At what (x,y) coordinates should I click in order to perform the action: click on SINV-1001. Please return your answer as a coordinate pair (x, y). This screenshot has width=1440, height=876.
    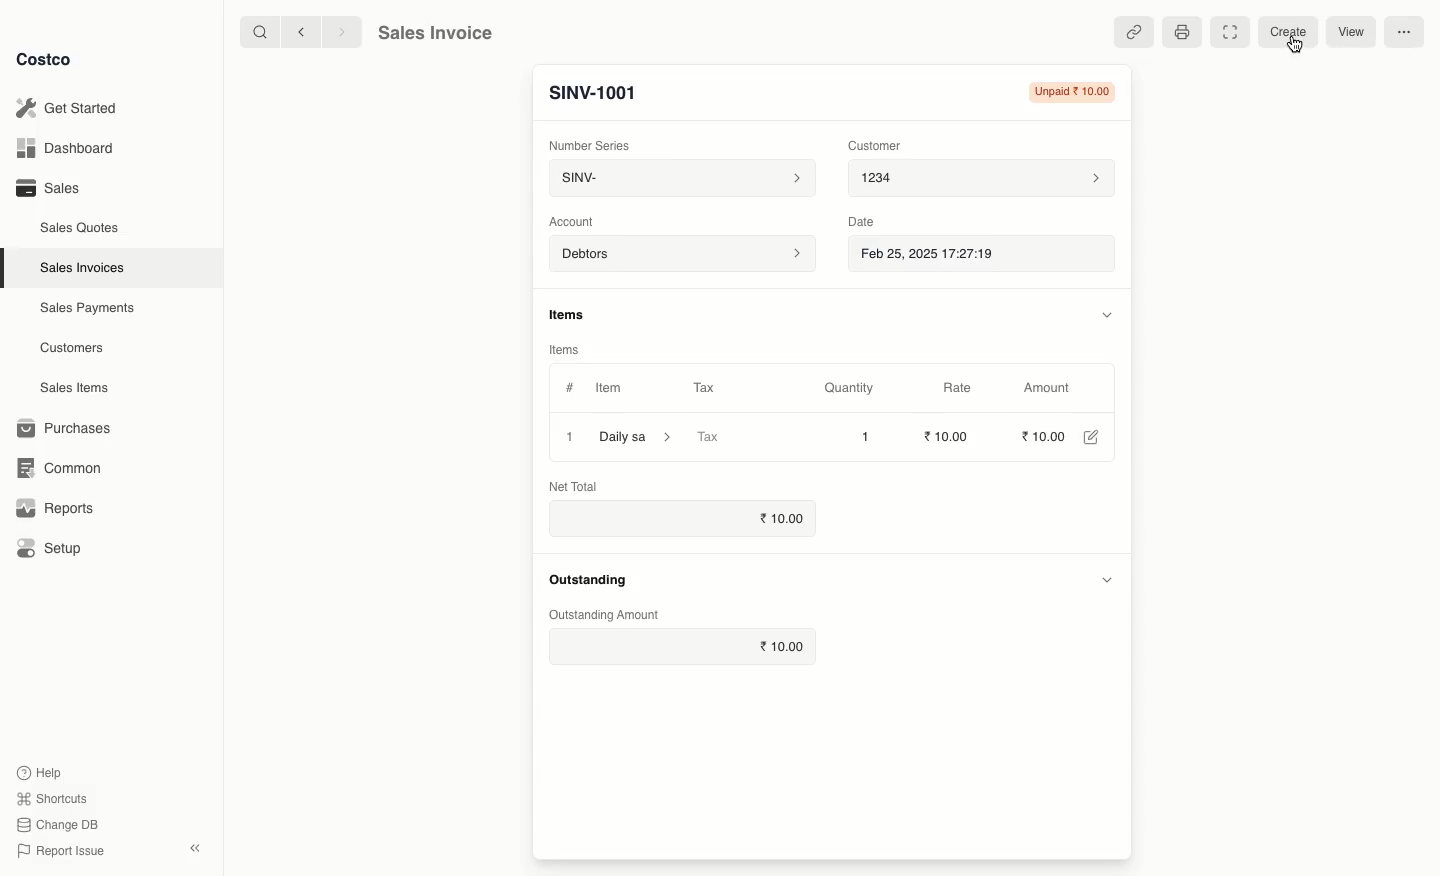
    Looking at the image, I should click on (603, 92).